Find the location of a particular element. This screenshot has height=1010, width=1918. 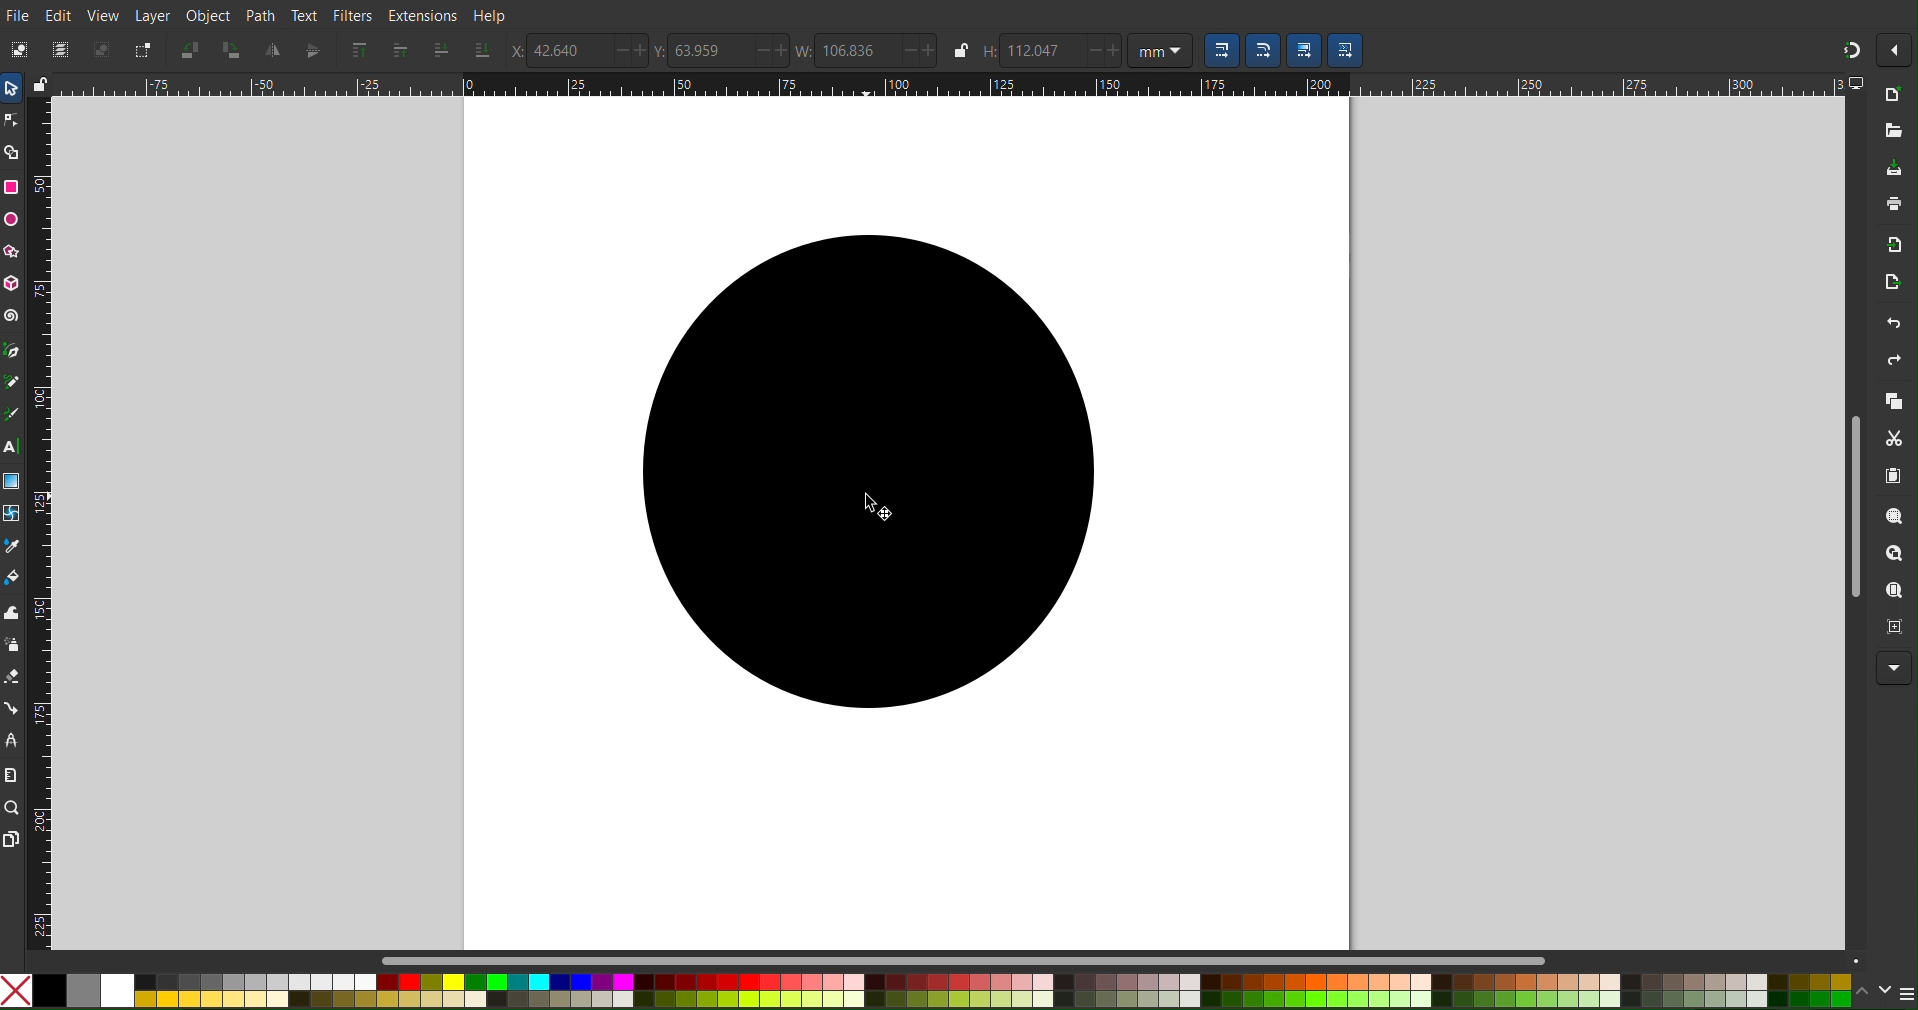

scroll color options is located at coordinates (1874, 992).